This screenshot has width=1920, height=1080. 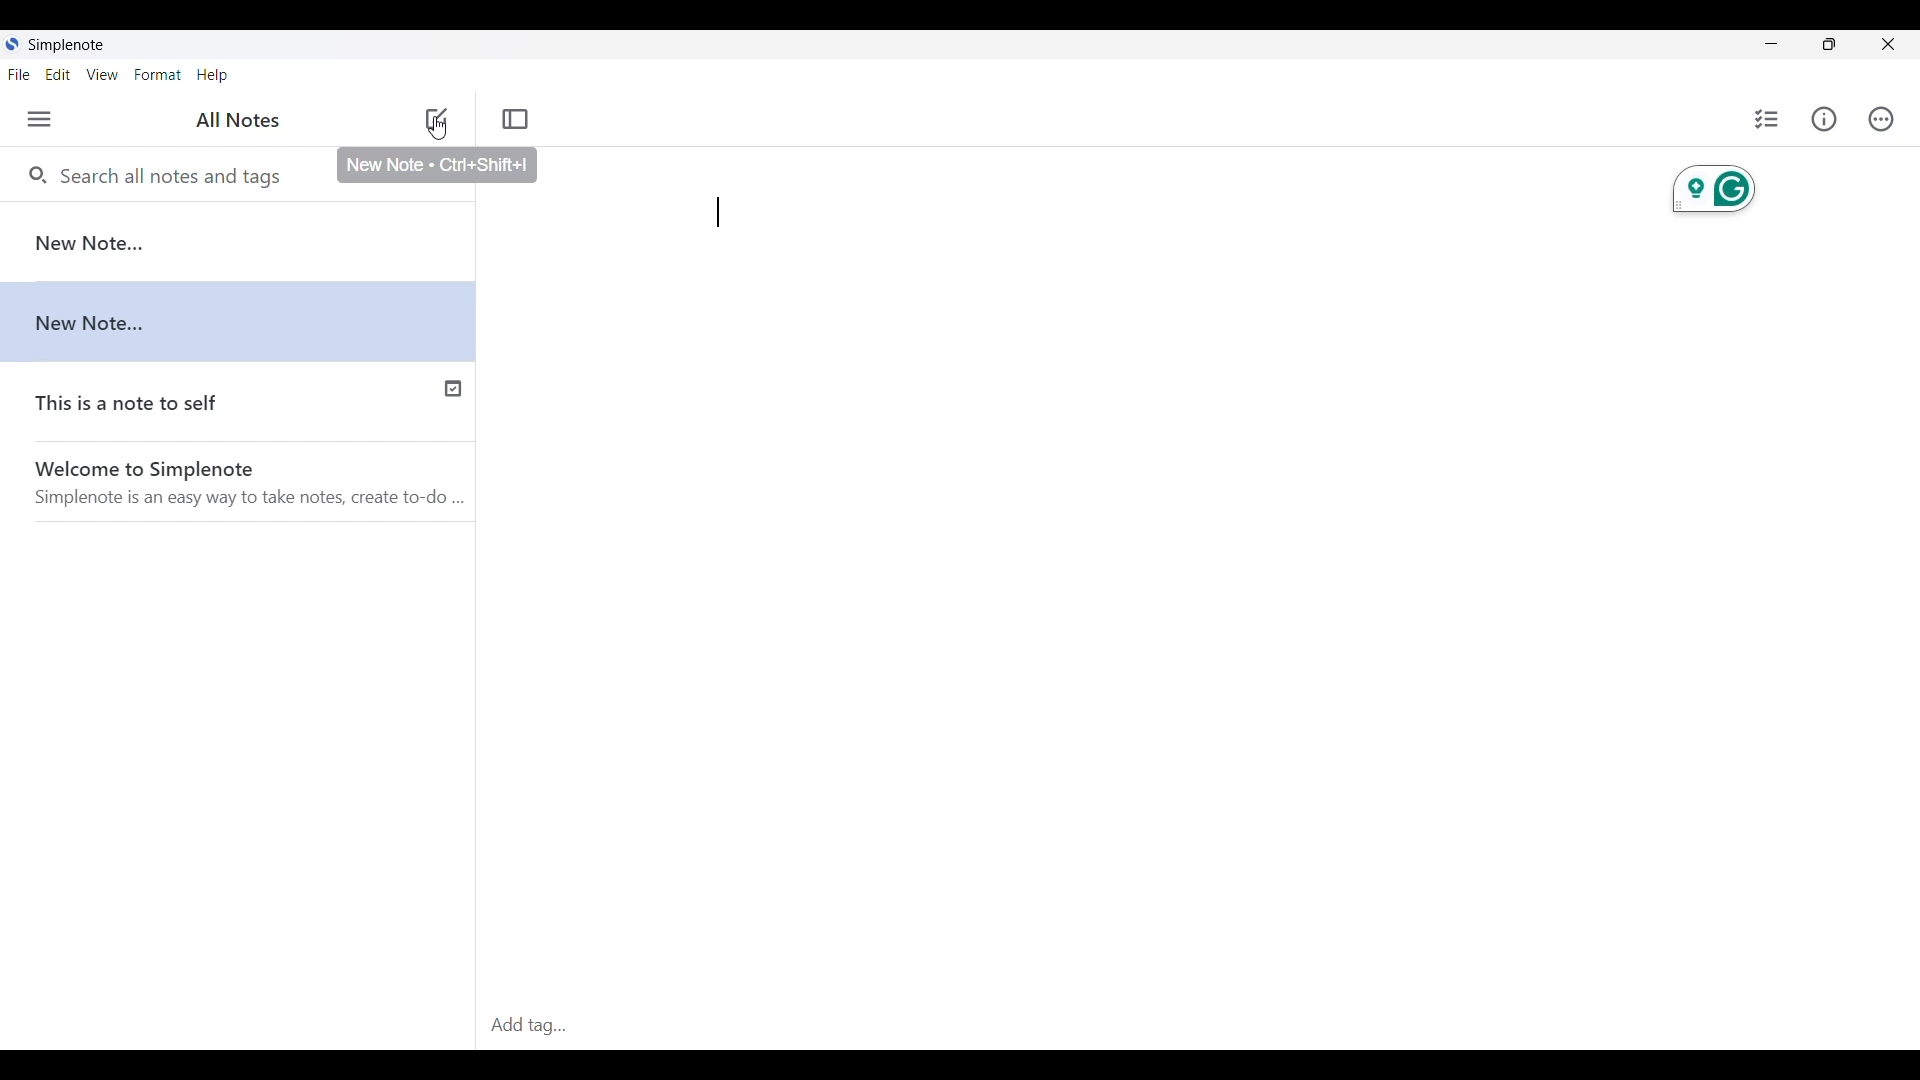 I want to click on Add tag, so click(x=1193, y=1026).